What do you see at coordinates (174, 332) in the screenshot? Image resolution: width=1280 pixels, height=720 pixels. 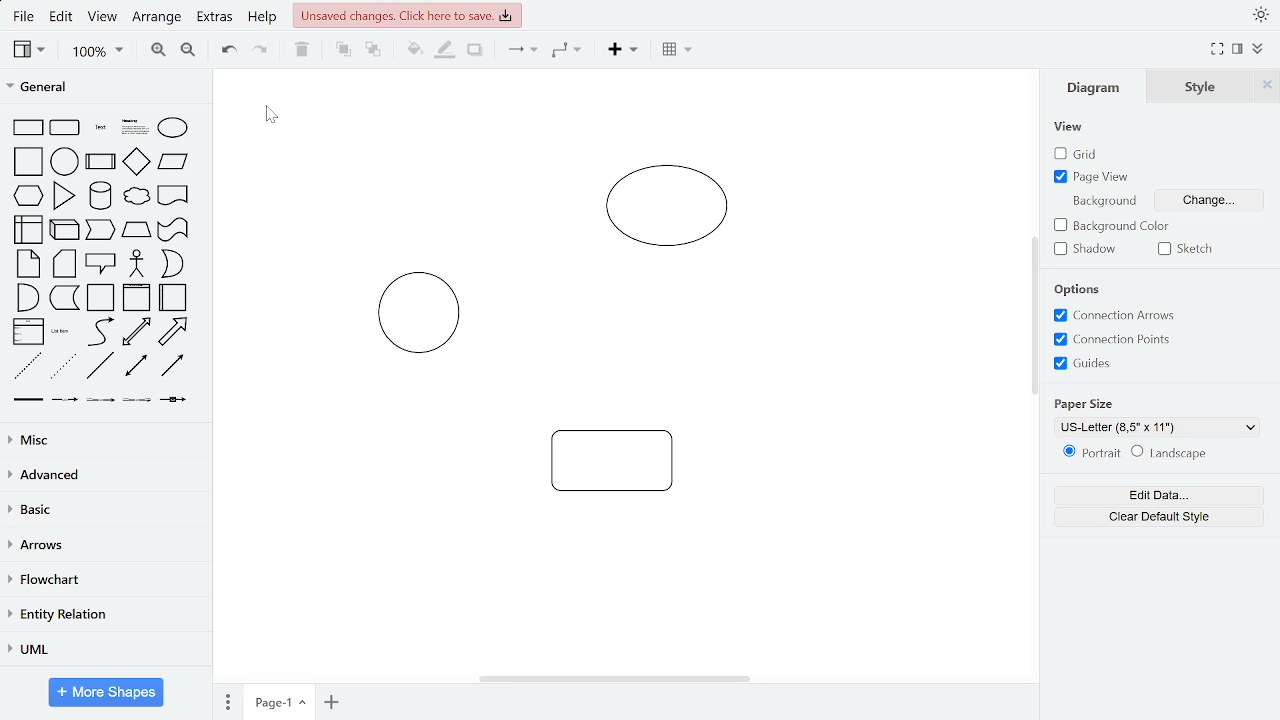 I see `arrow` at bounding box center [174, 332].